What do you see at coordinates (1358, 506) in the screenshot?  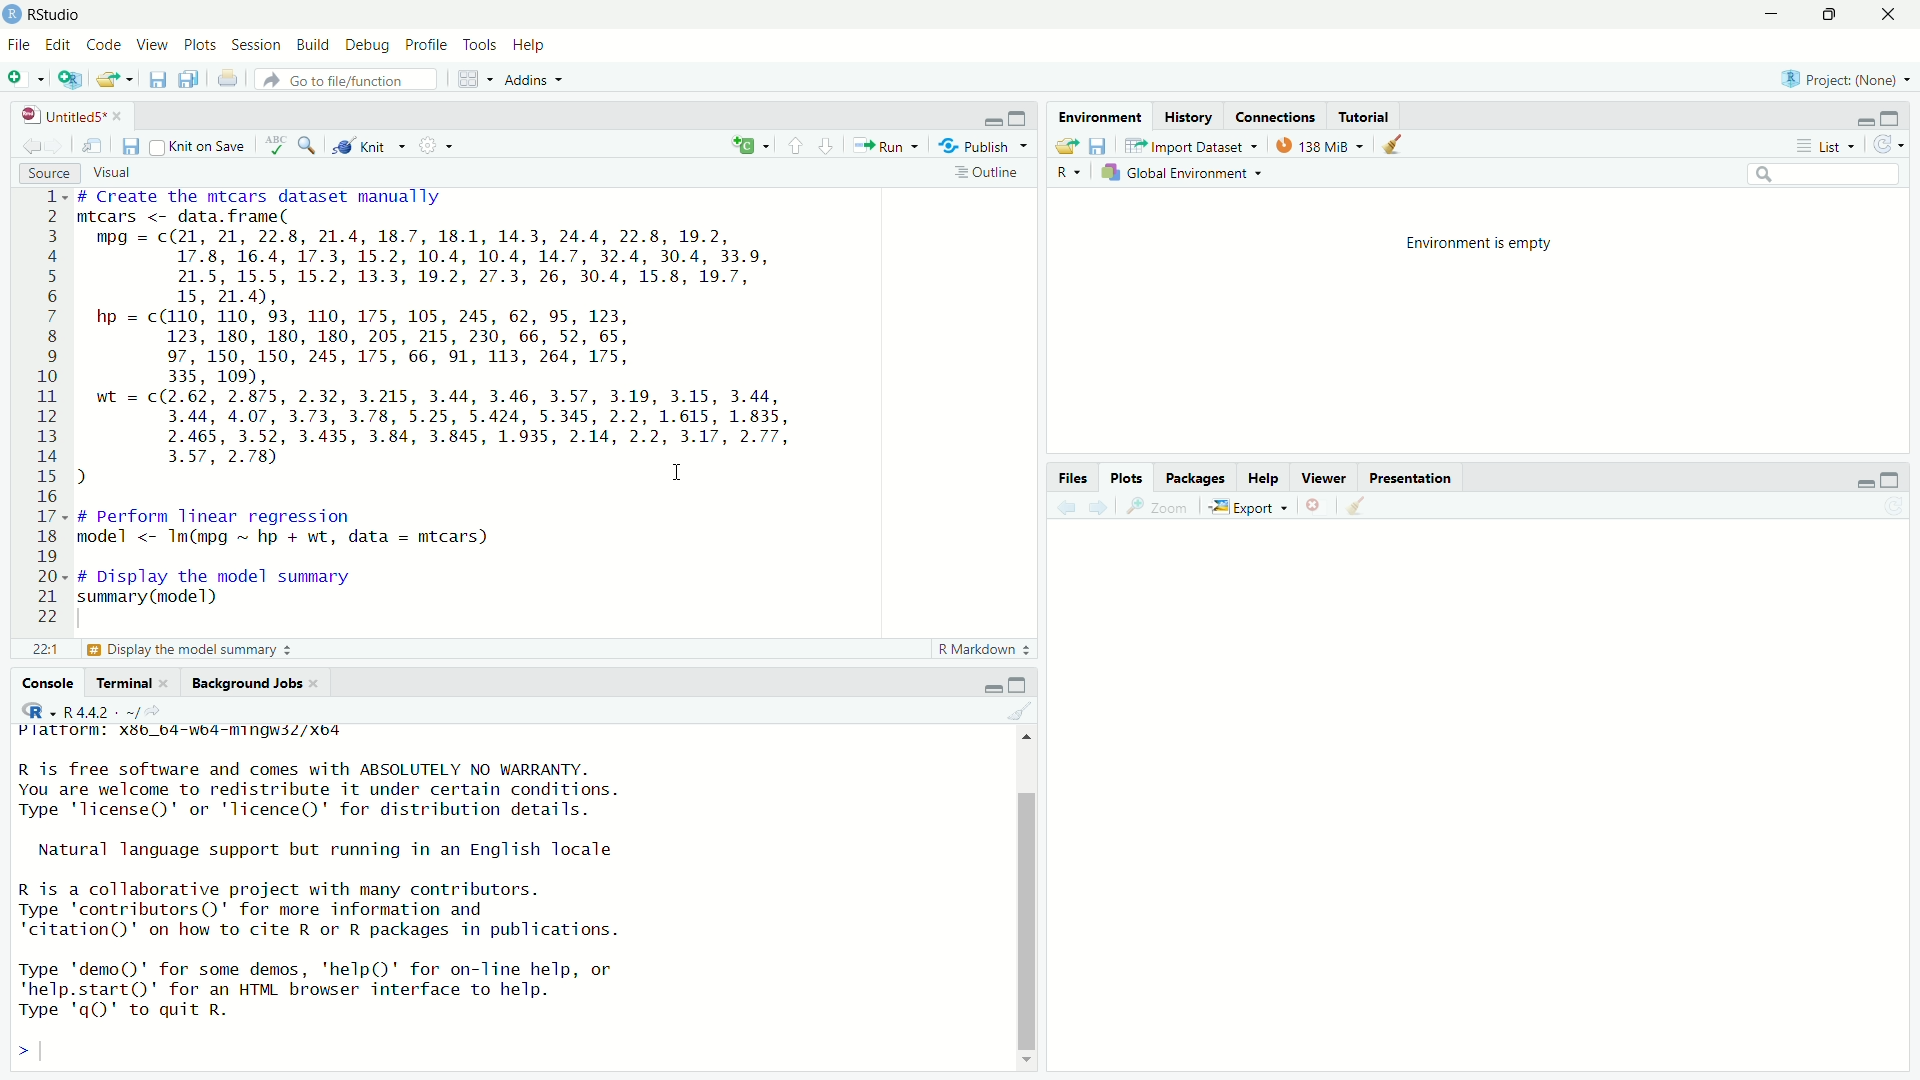 I see `clear all plots` at bounding box center [1358, 506].